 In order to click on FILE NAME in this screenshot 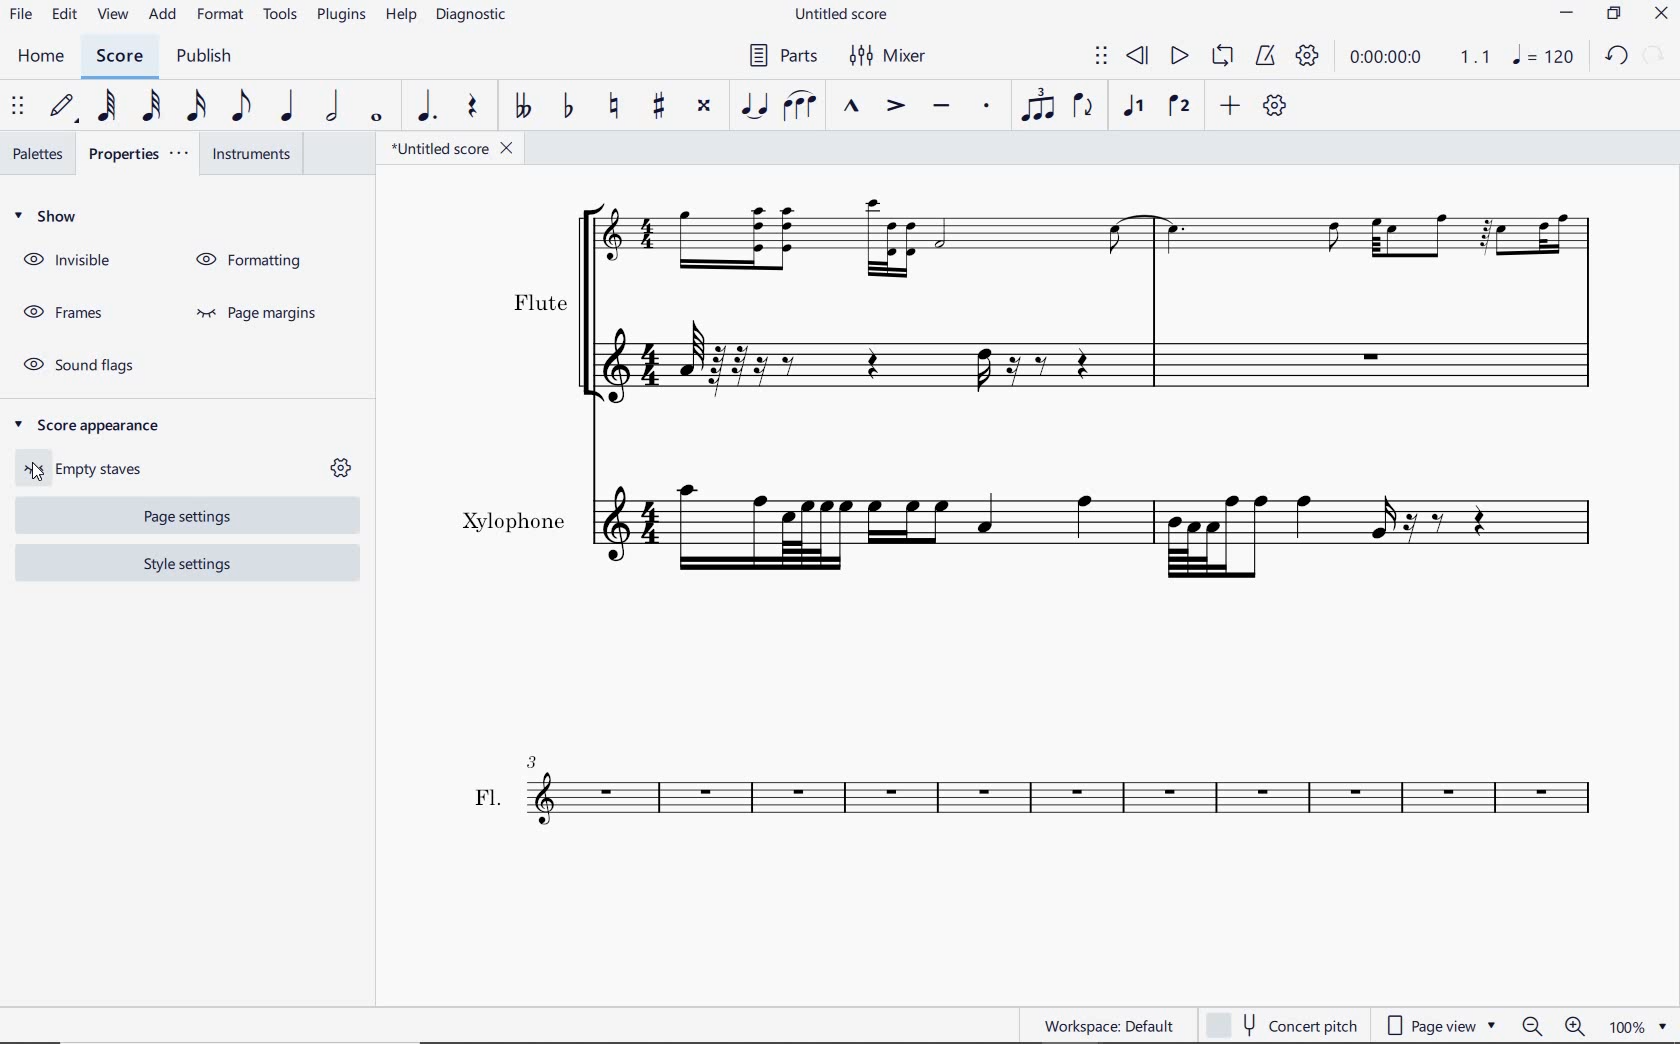, I will do `click(455, 150)`.